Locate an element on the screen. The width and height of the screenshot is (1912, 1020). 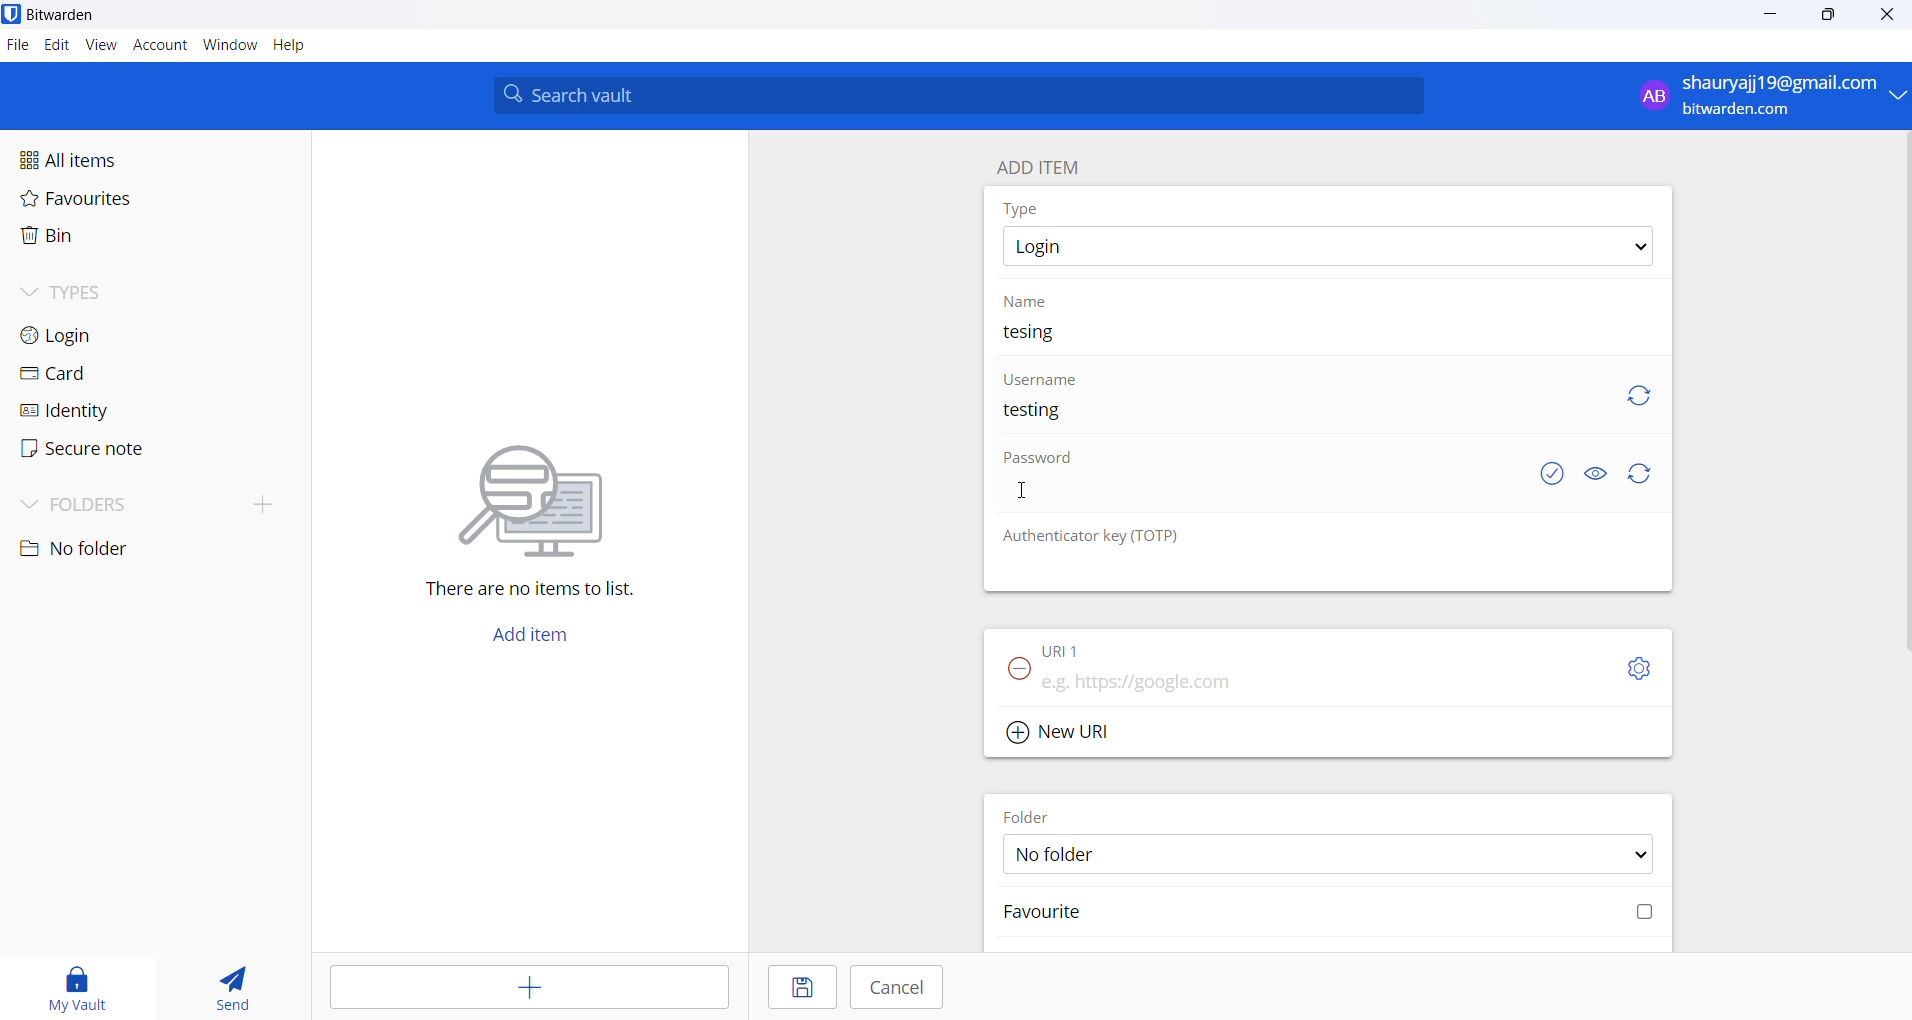
check if password is exposed  is located at coordinates (1552, 474).